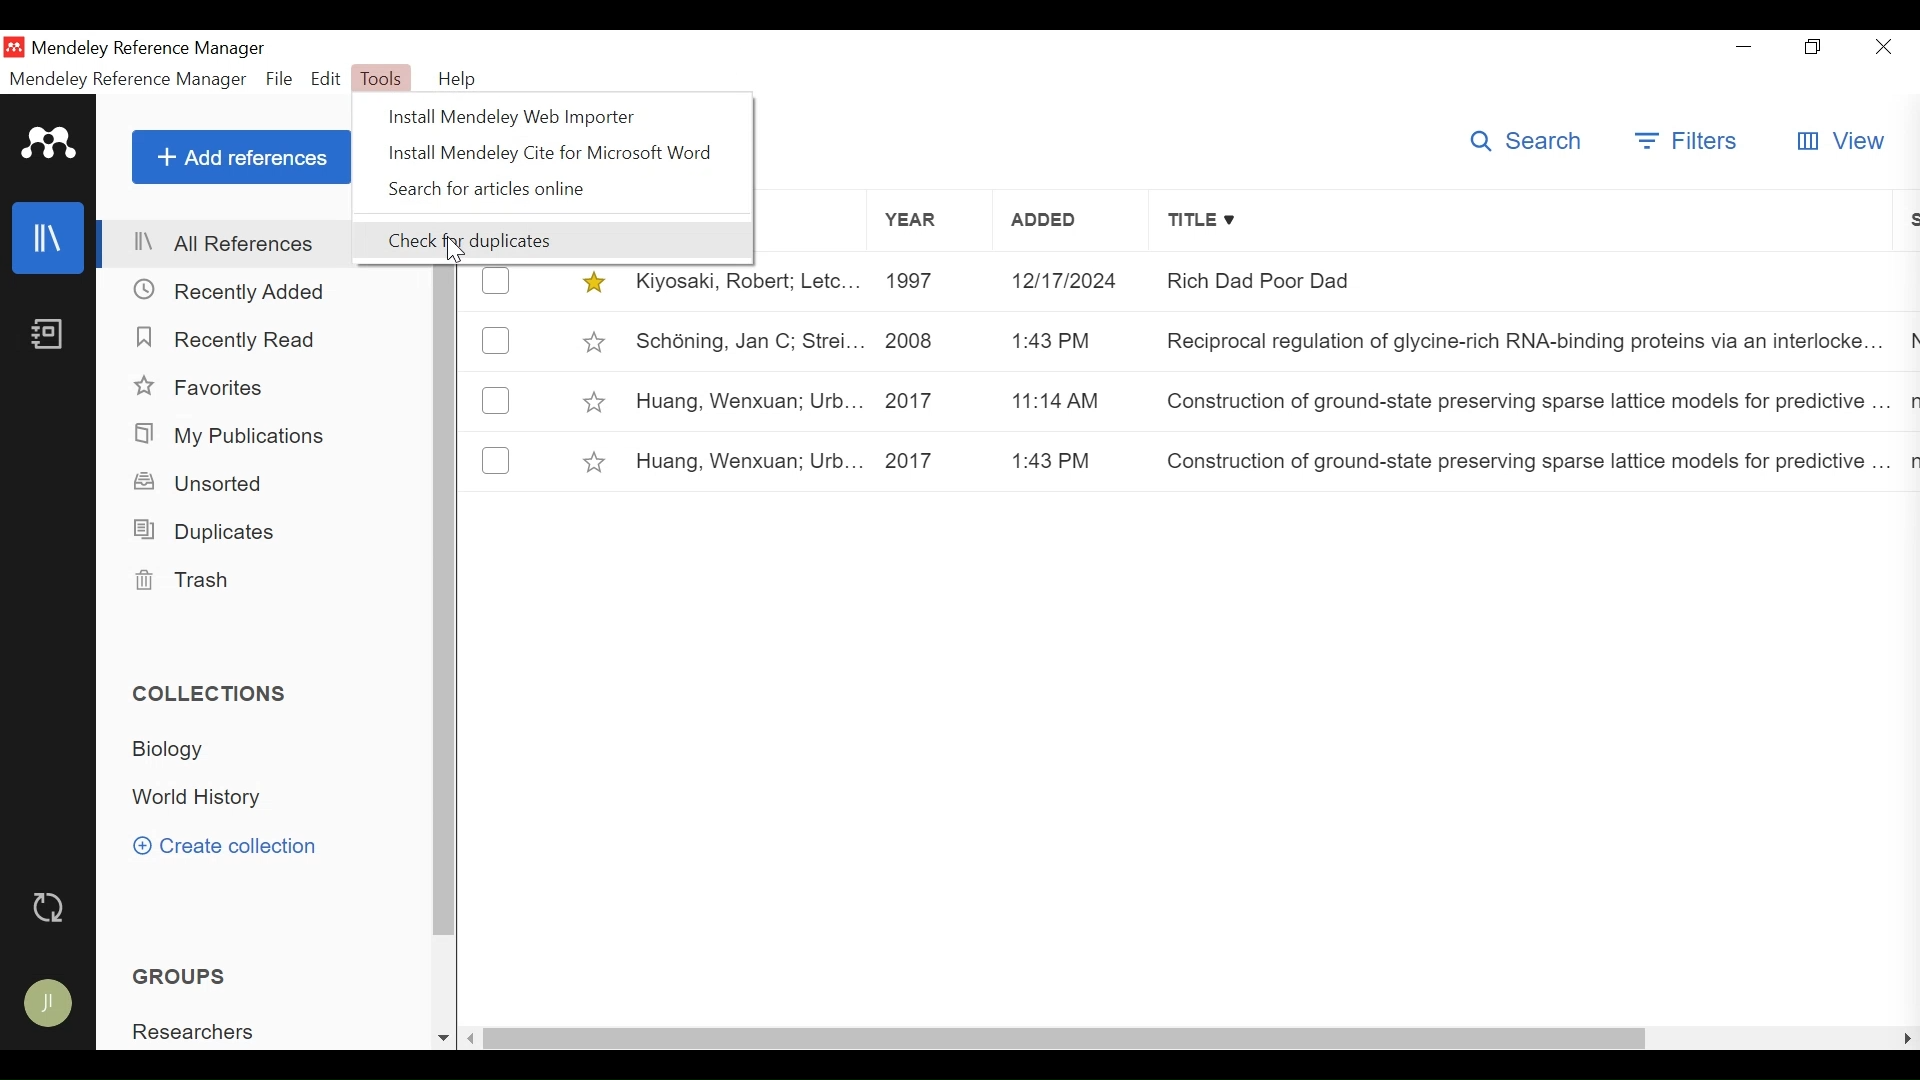 This screenshot has height=1080, width=1920. Describe the element at coordinates (178, 579) in the screenshot. I see `Trash` at that location.